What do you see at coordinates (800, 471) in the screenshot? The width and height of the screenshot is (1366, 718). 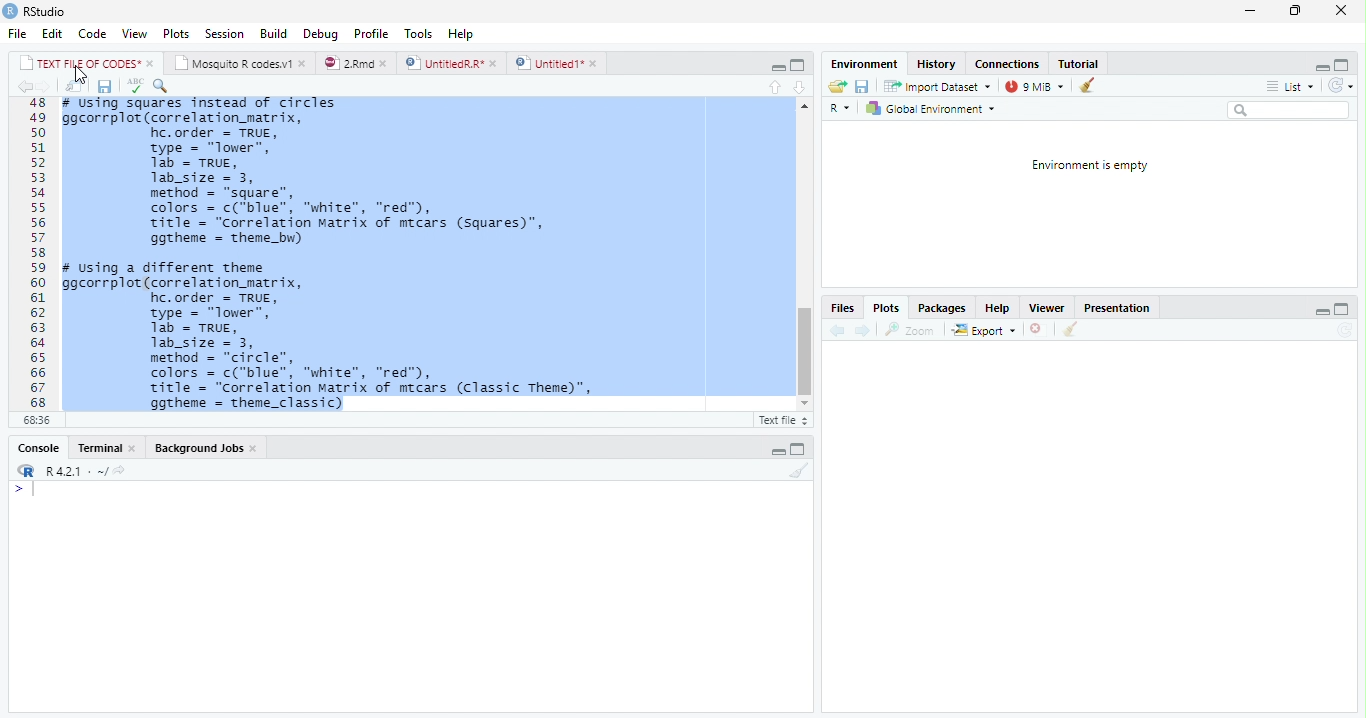 I see `clear console` at bounding box center [800, 471].